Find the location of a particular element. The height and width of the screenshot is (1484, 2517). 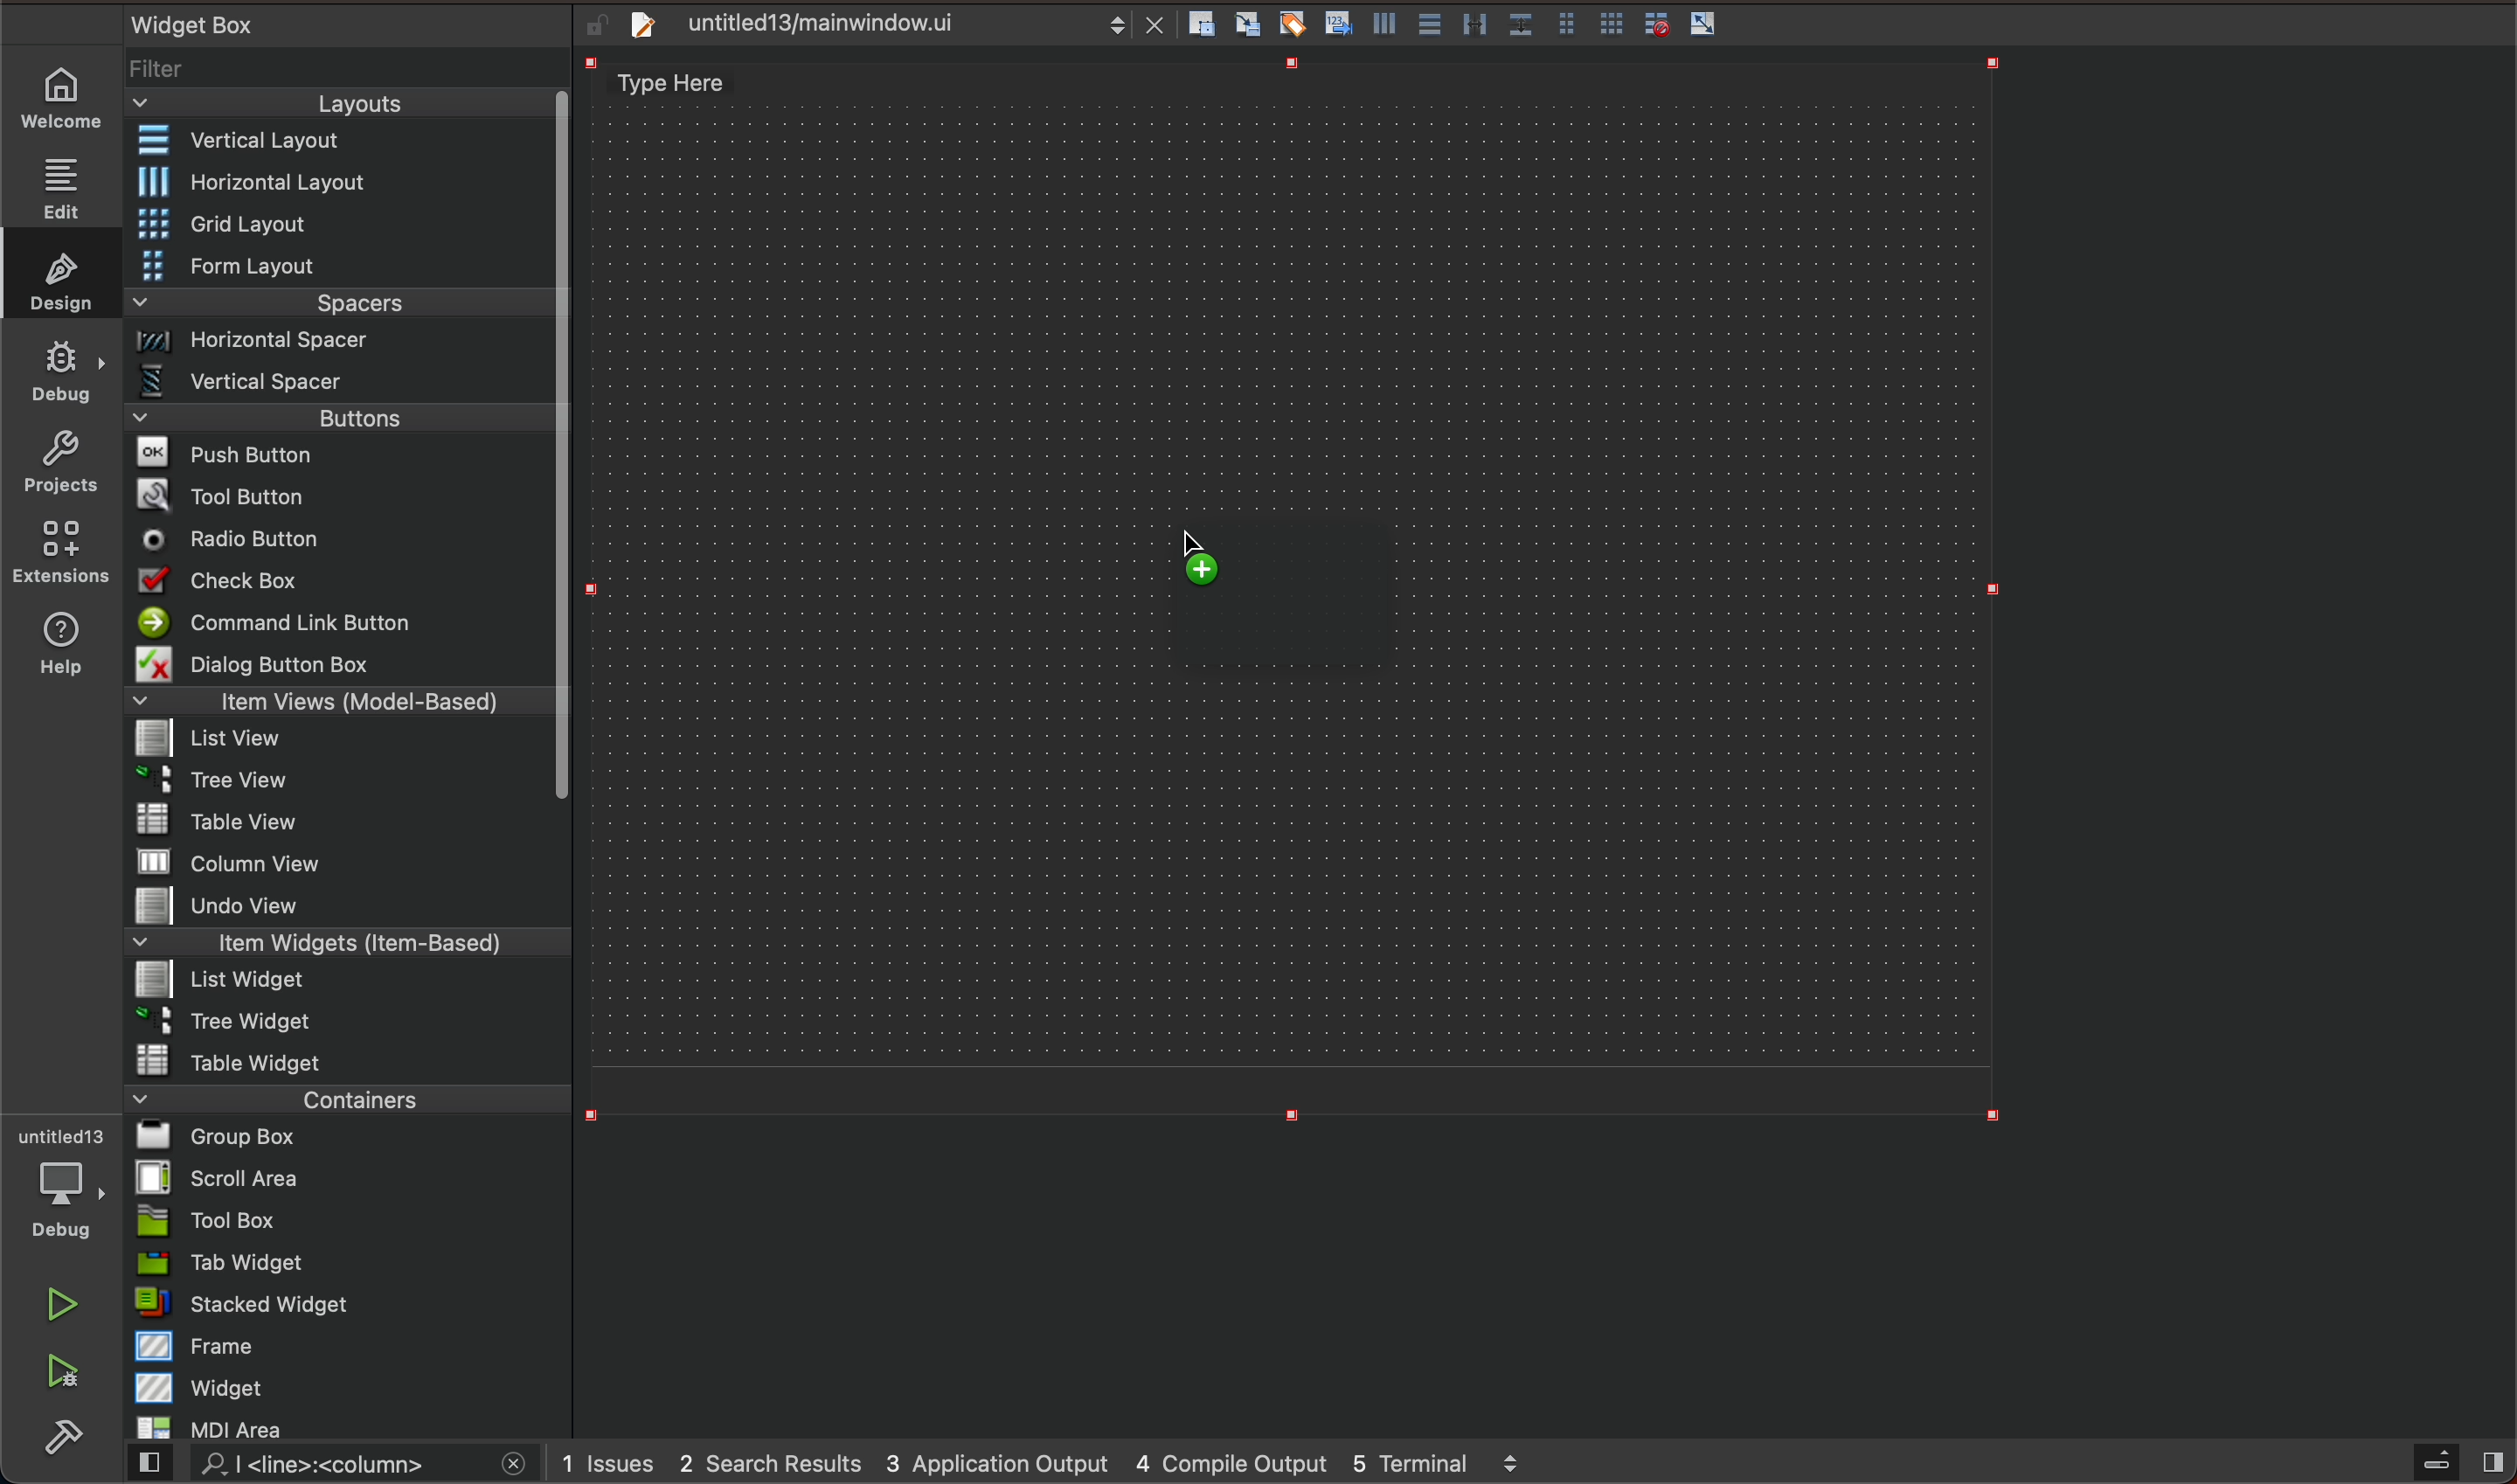

table view is located at coordinates (338, 821).